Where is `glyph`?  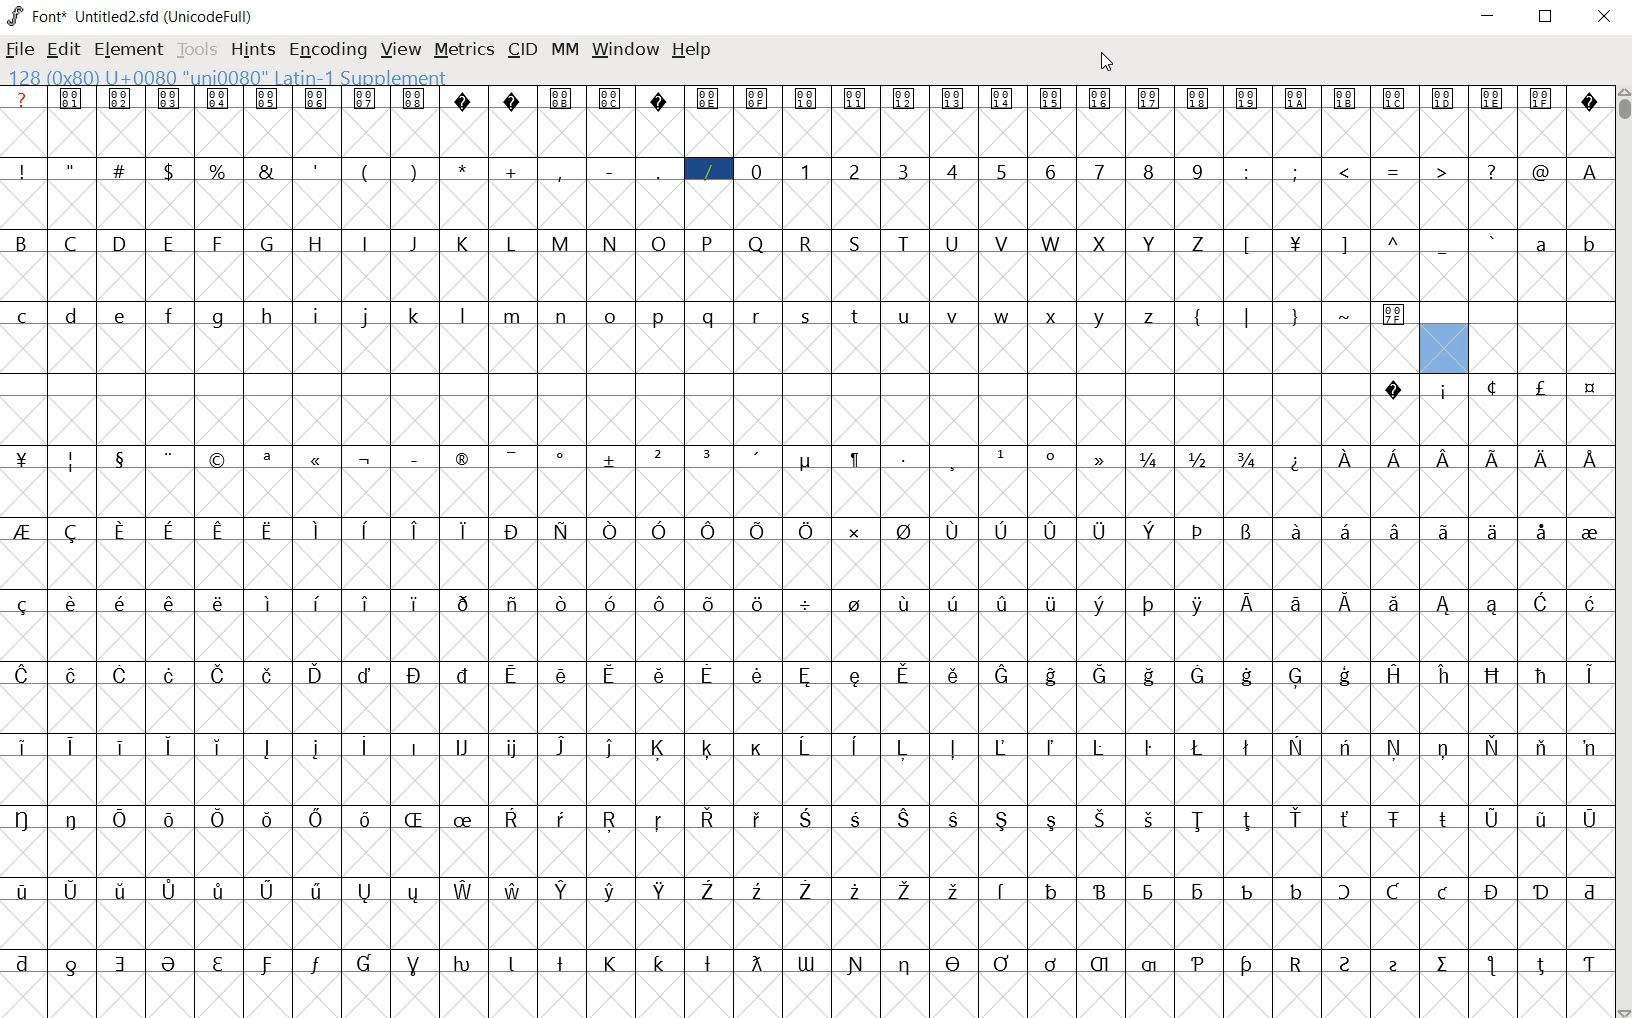
glyph is located at coordinates (1051, 964).